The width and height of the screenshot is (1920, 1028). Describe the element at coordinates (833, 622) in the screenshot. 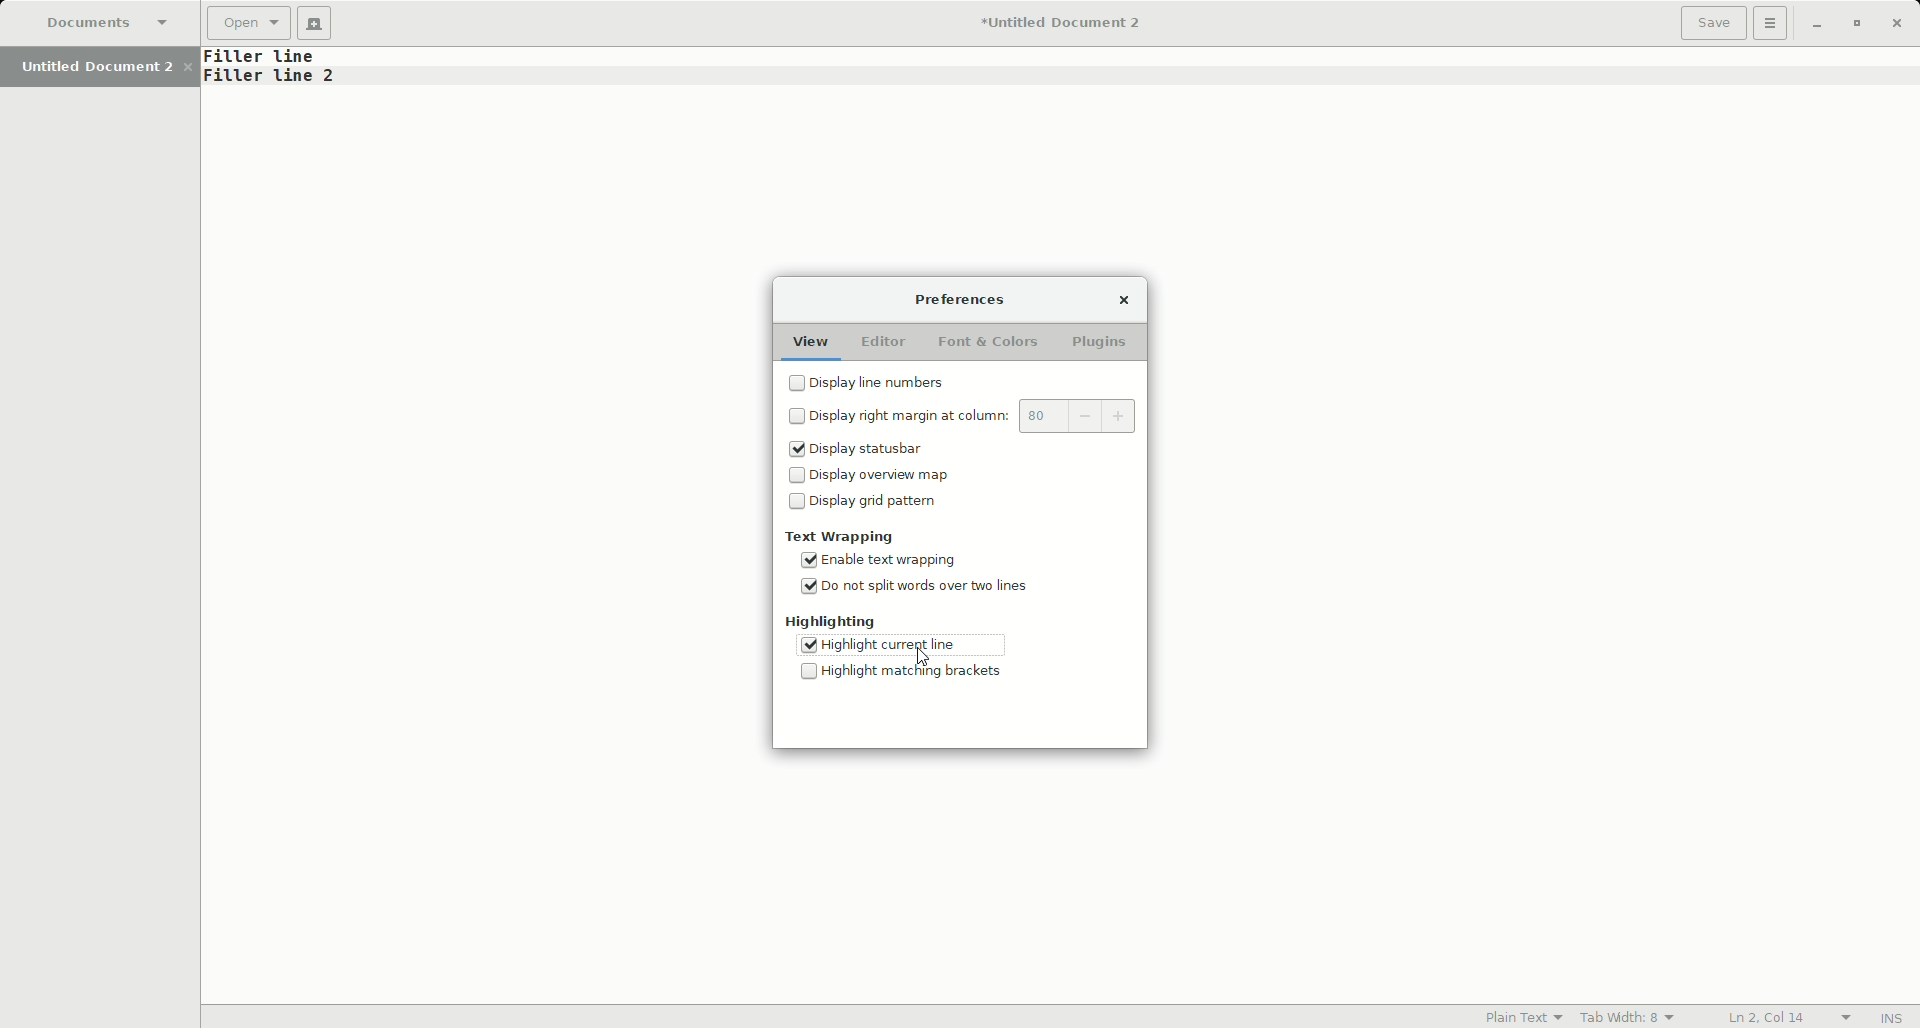

I see `Highlighting` at that location.